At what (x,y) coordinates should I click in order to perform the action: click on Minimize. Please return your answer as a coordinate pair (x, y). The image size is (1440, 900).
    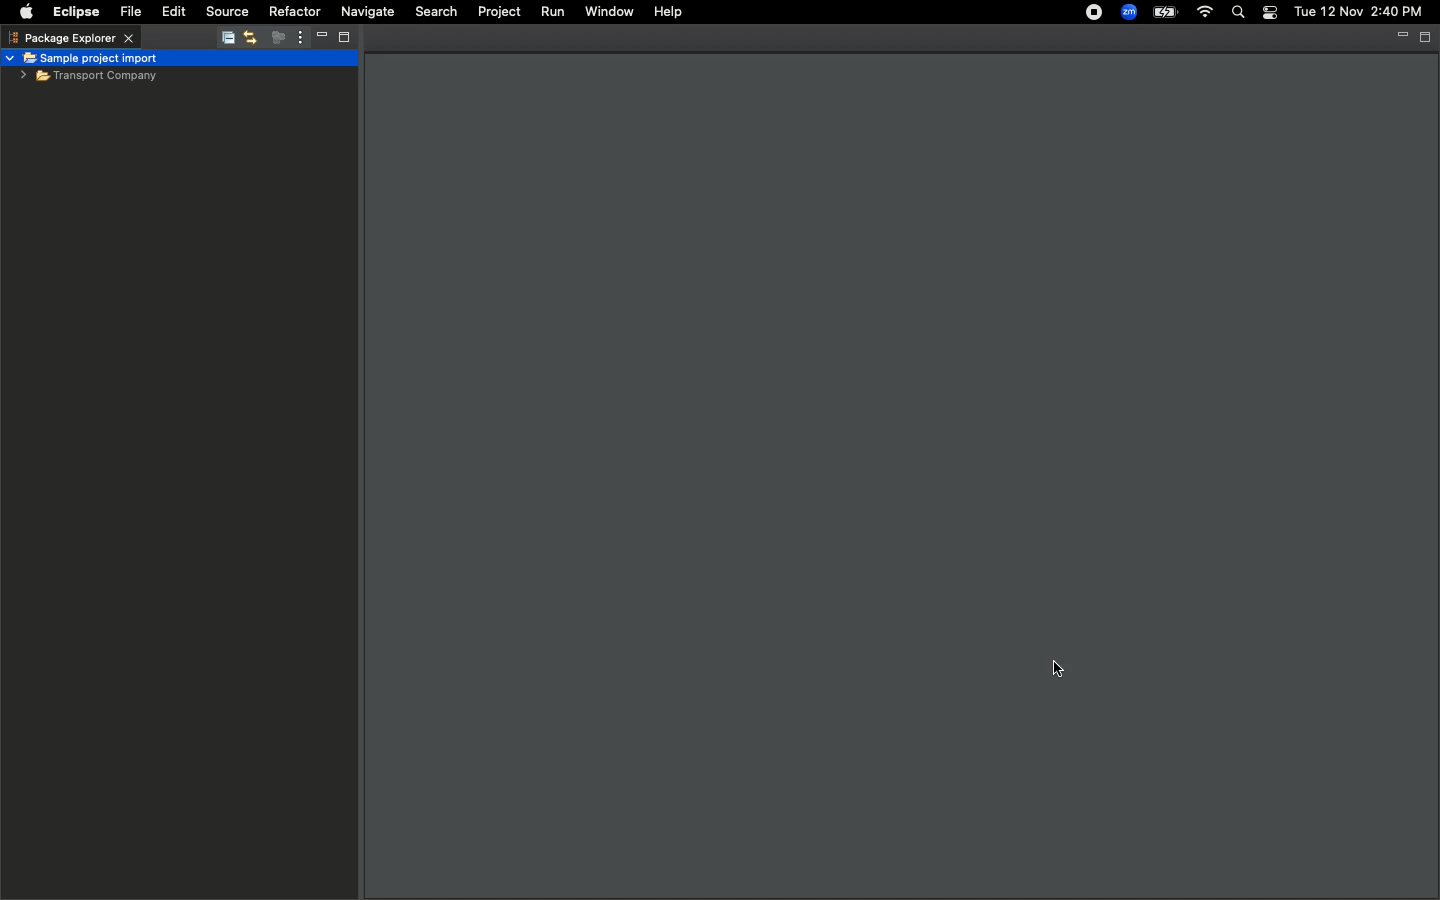
    Looking at the image, I should click on (1400, 36).